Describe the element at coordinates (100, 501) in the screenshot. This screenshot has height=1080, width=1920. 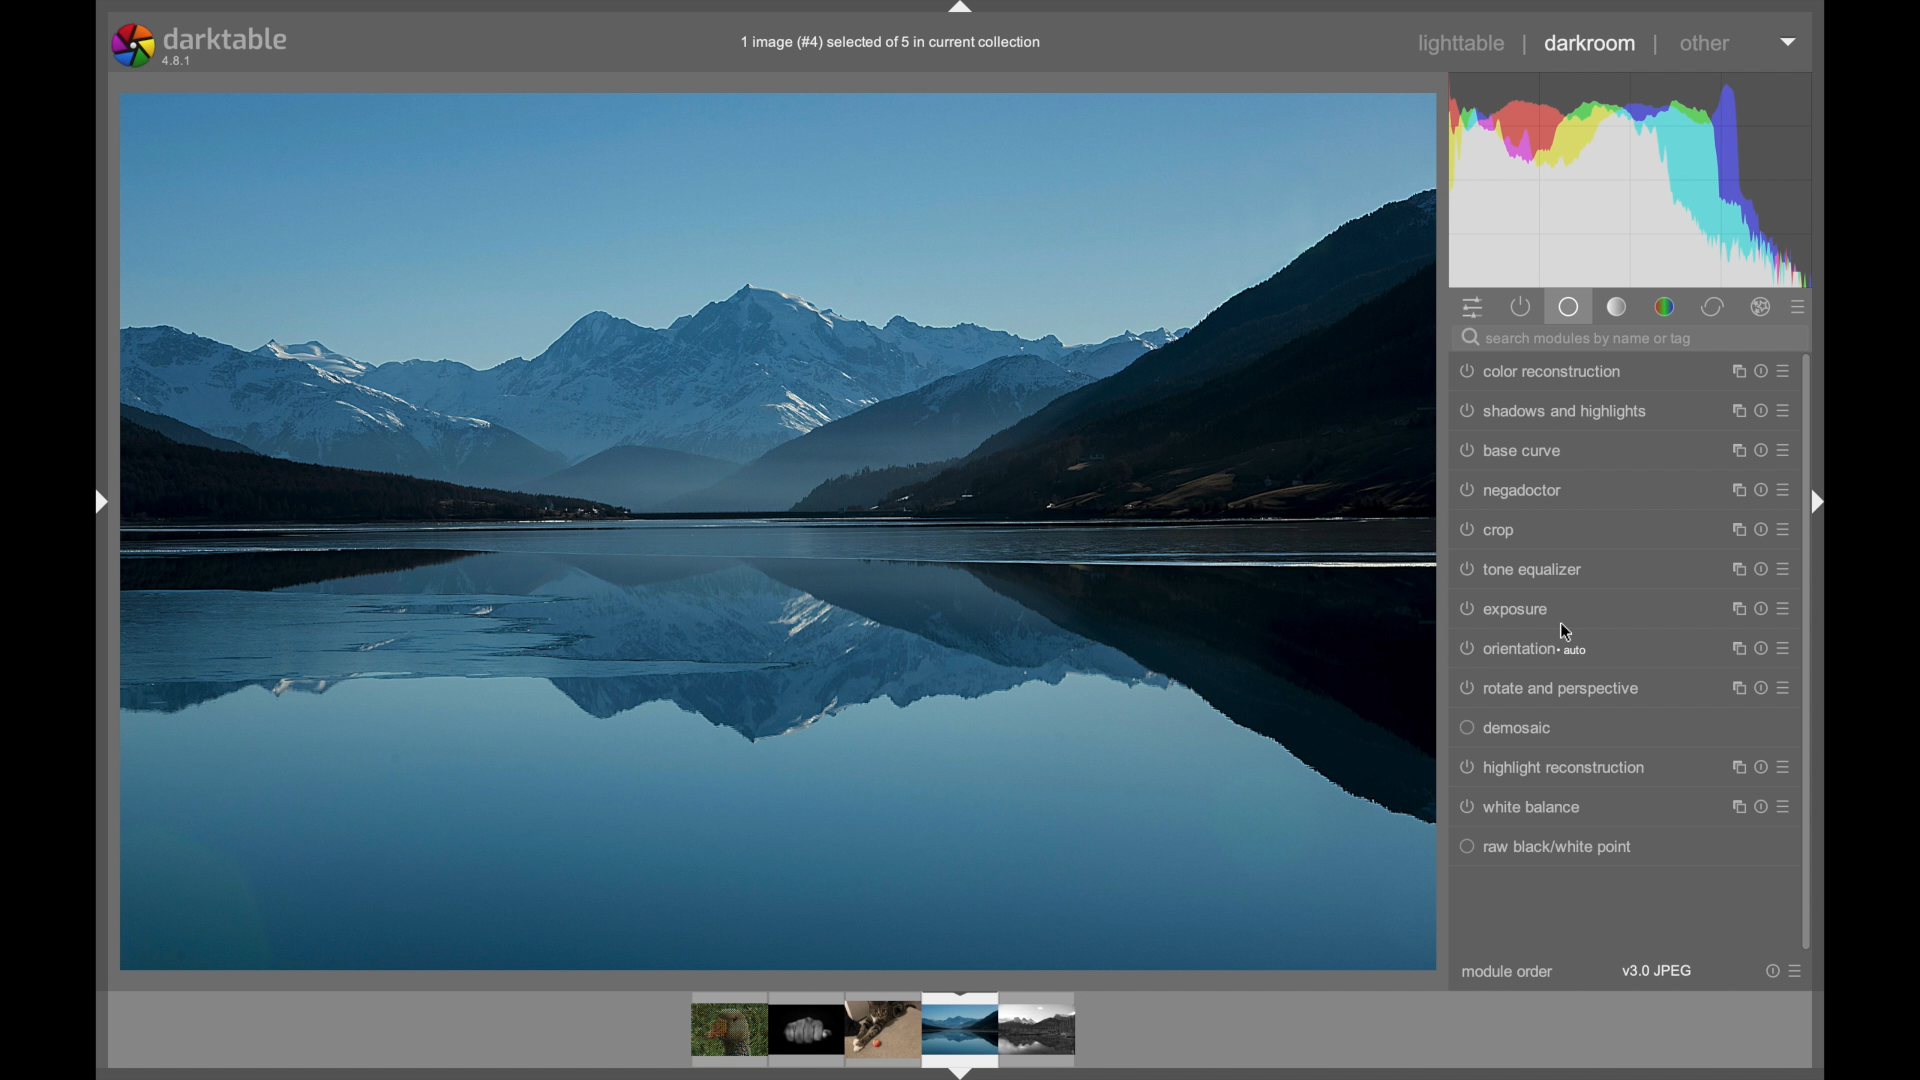
I see `drag handle` at that location.